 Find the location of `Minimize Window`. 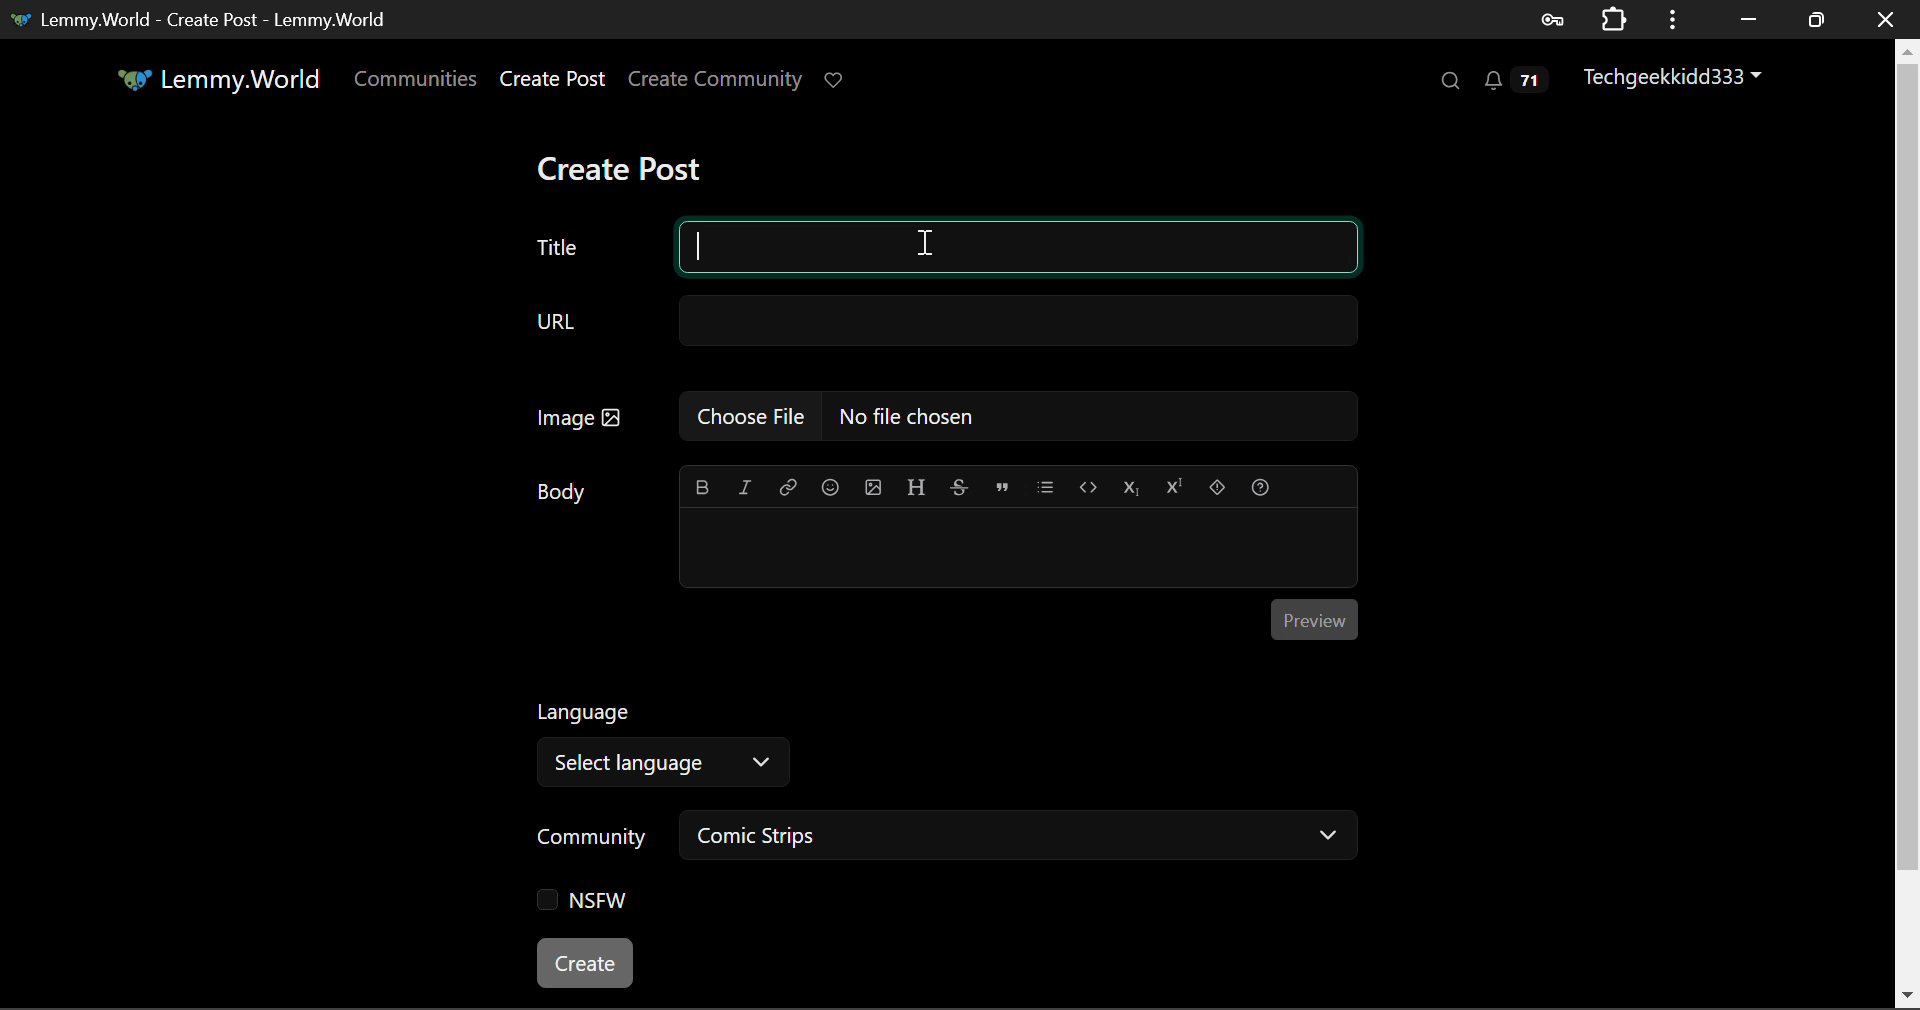

Minimize Window is located at coordinates (1816, 17).